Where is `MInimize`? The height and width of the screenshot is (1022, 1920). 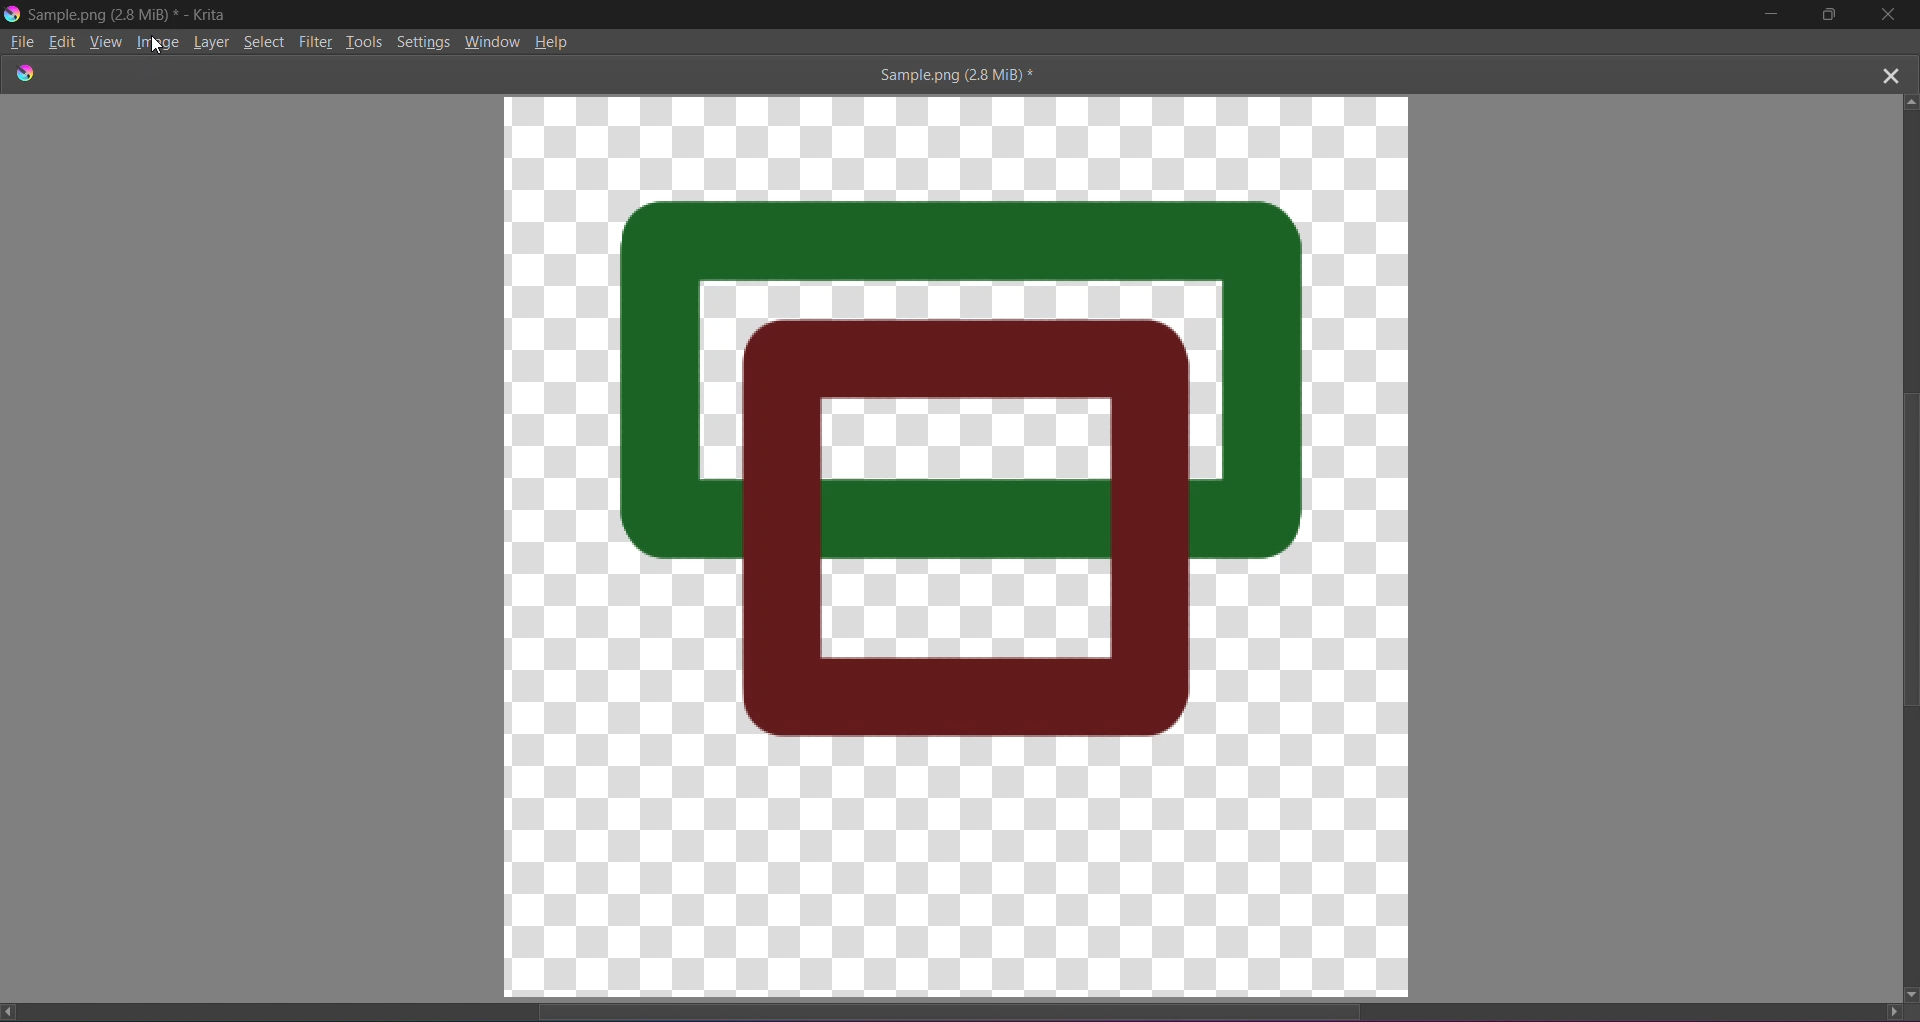
MInimize is located at coordinates (1768, 15).